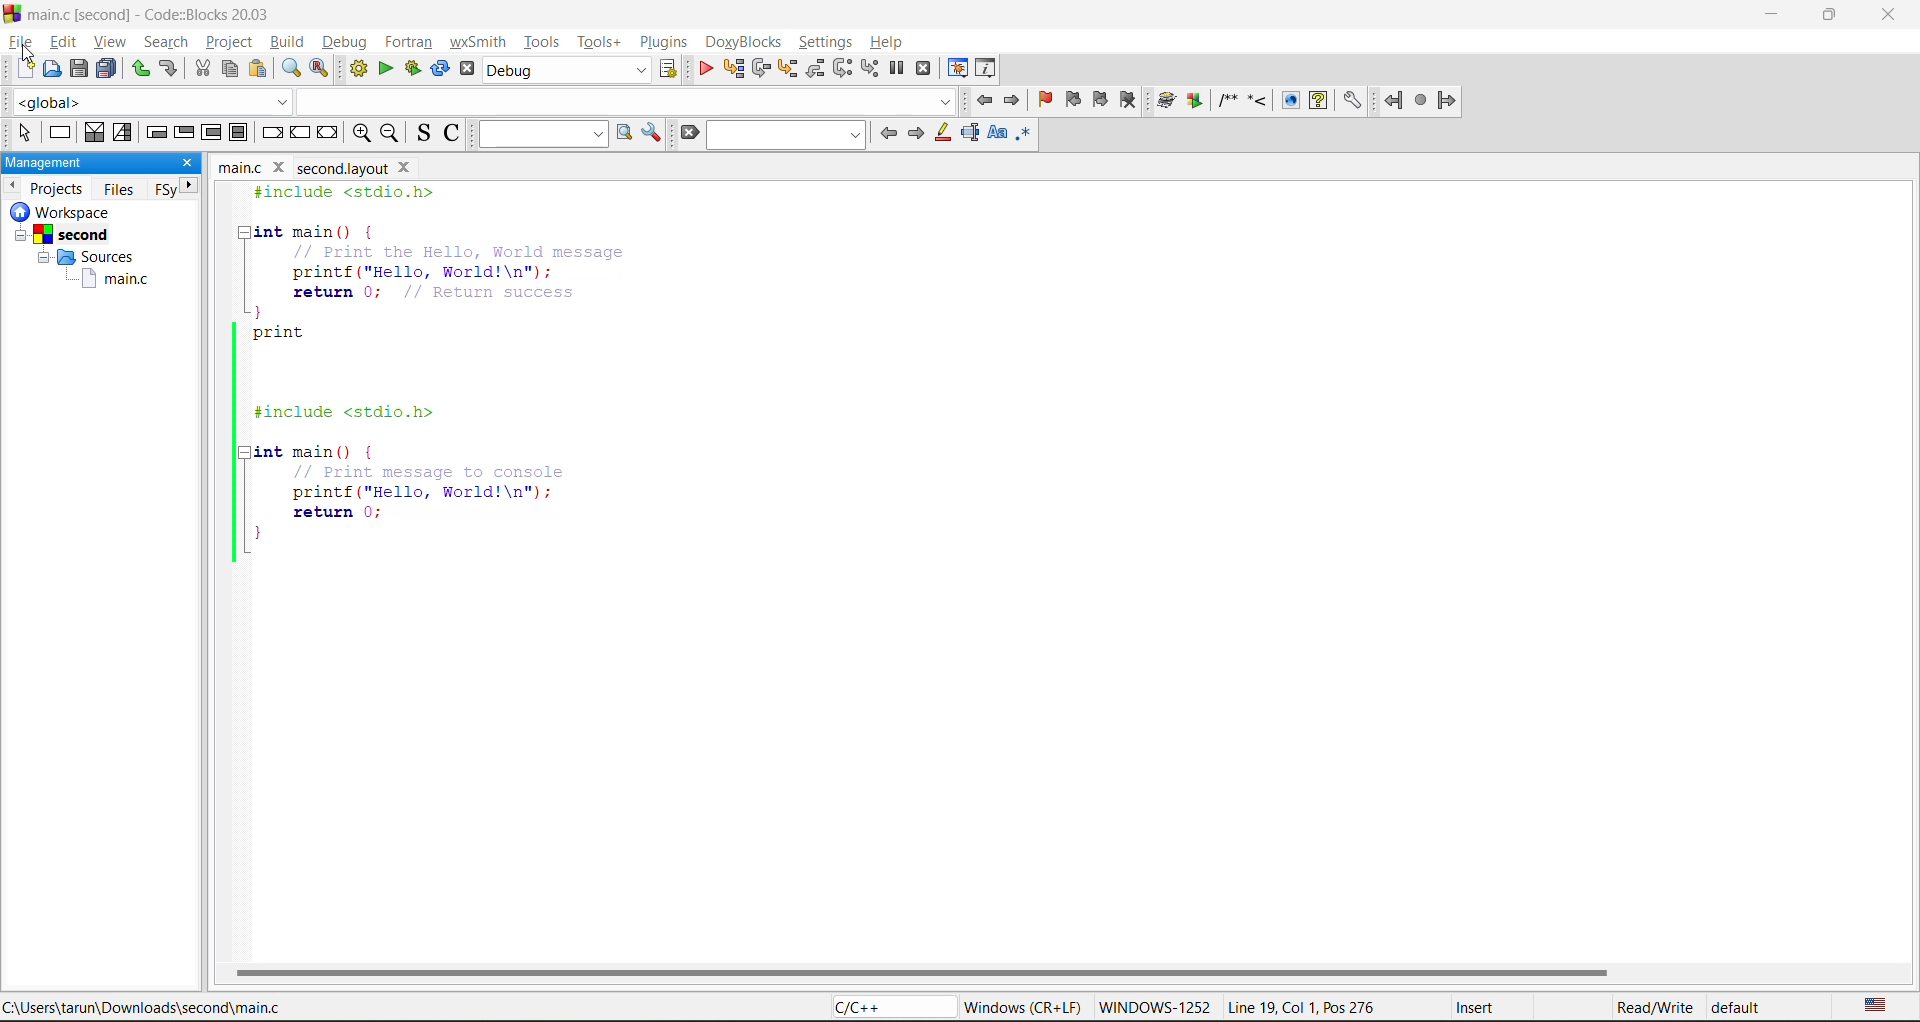 The height and width of the screenshot is (1022, 1920). Describe the element at coordinates (471, 70) in the screenshot. I see `abort` at that location.